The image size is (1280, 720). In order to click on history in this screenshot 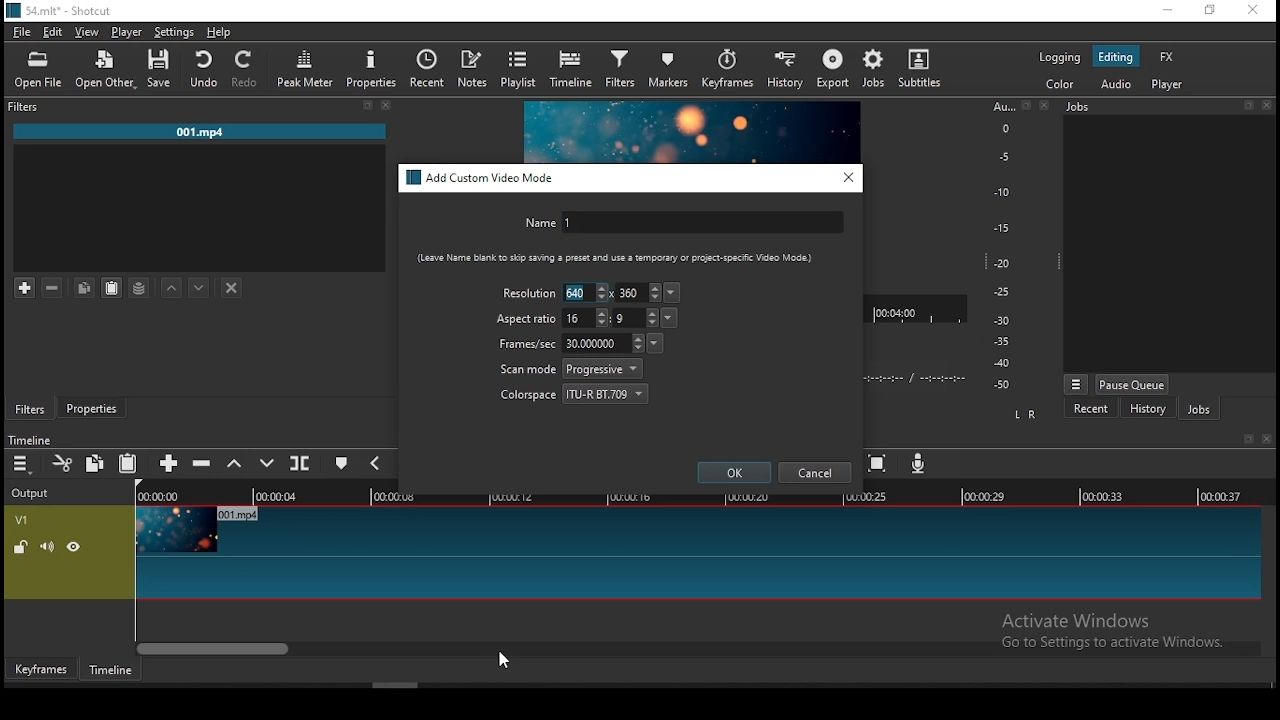, I will do `click(1147, 411)`.